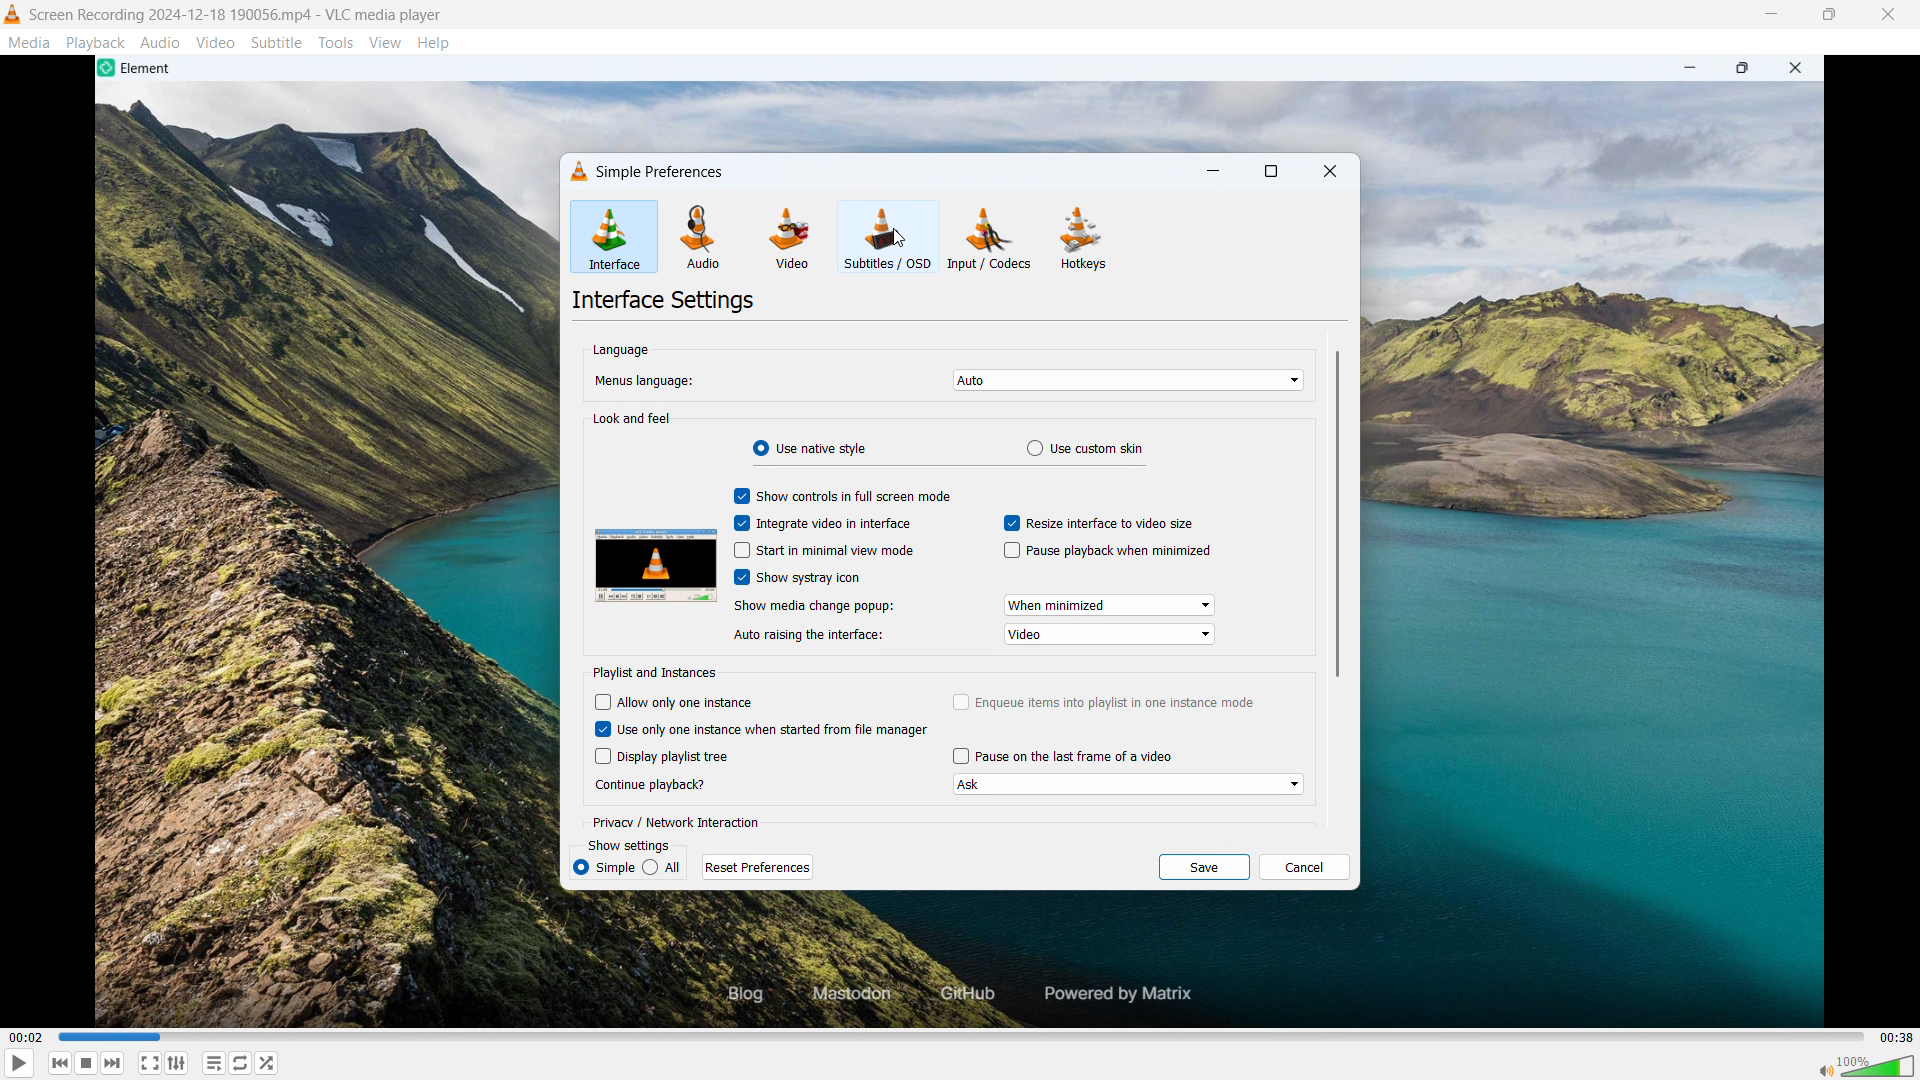 This screenshot has height=1080, width=1920. I want to click on time bar, so click(963, 1037).